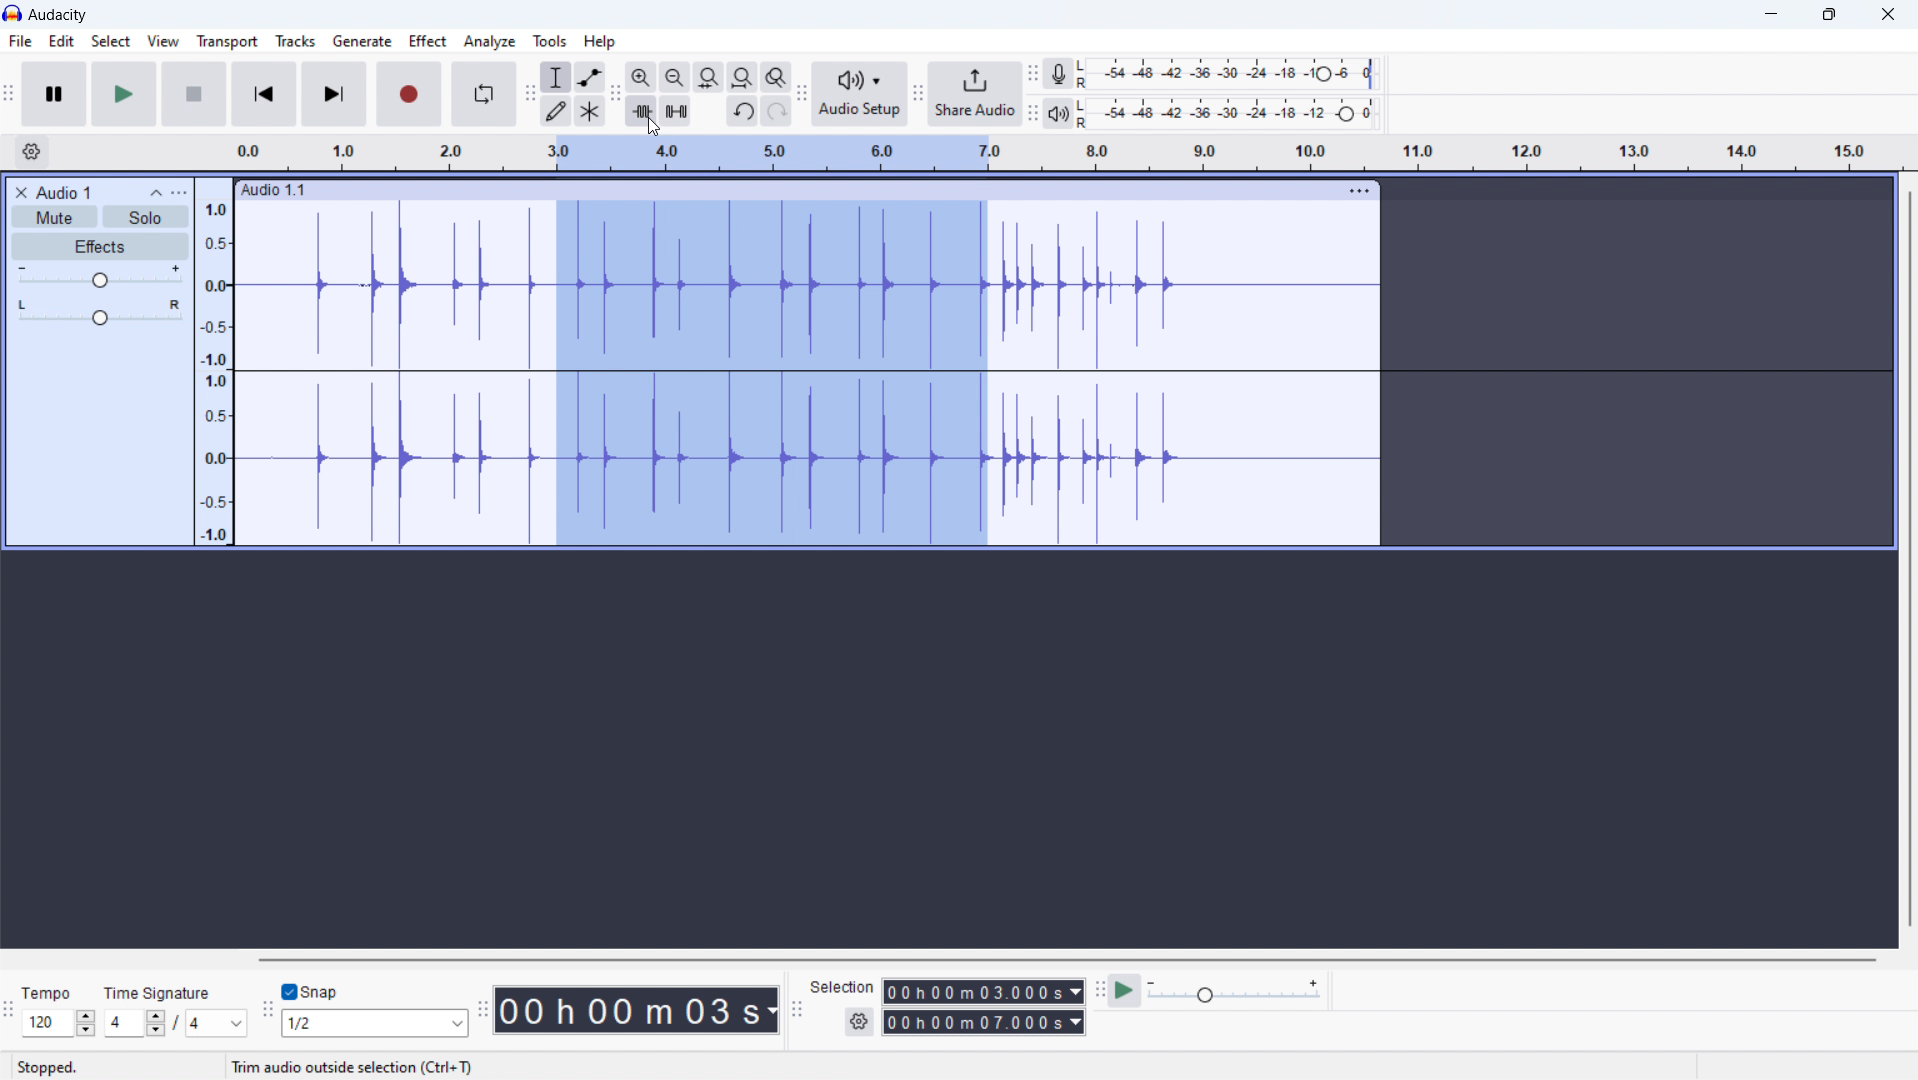 The height and width of the screenshot is (1080, 1918). What do you see at coordinates (66, 192) in the screenshot?
I see `title` at bounding box center [66, 192].